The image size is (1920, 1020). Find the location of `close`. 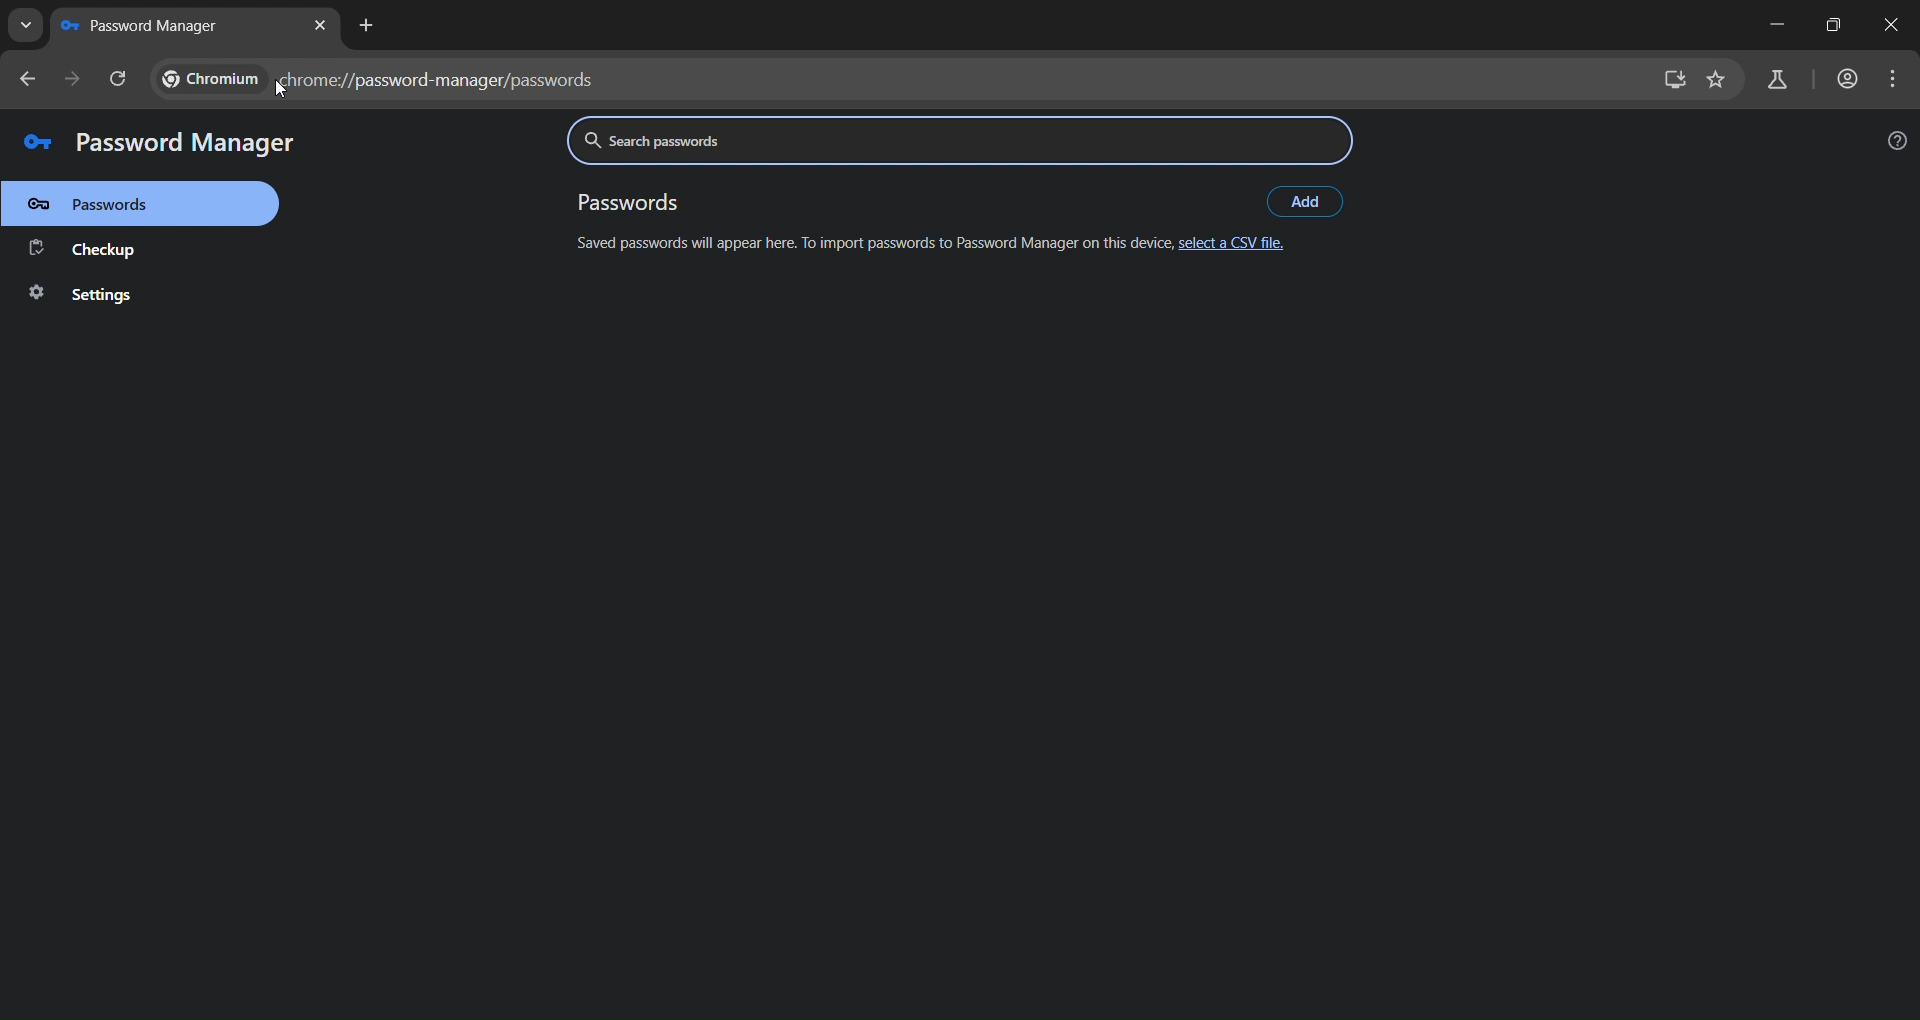

close is located at coordinates (1892, 25).